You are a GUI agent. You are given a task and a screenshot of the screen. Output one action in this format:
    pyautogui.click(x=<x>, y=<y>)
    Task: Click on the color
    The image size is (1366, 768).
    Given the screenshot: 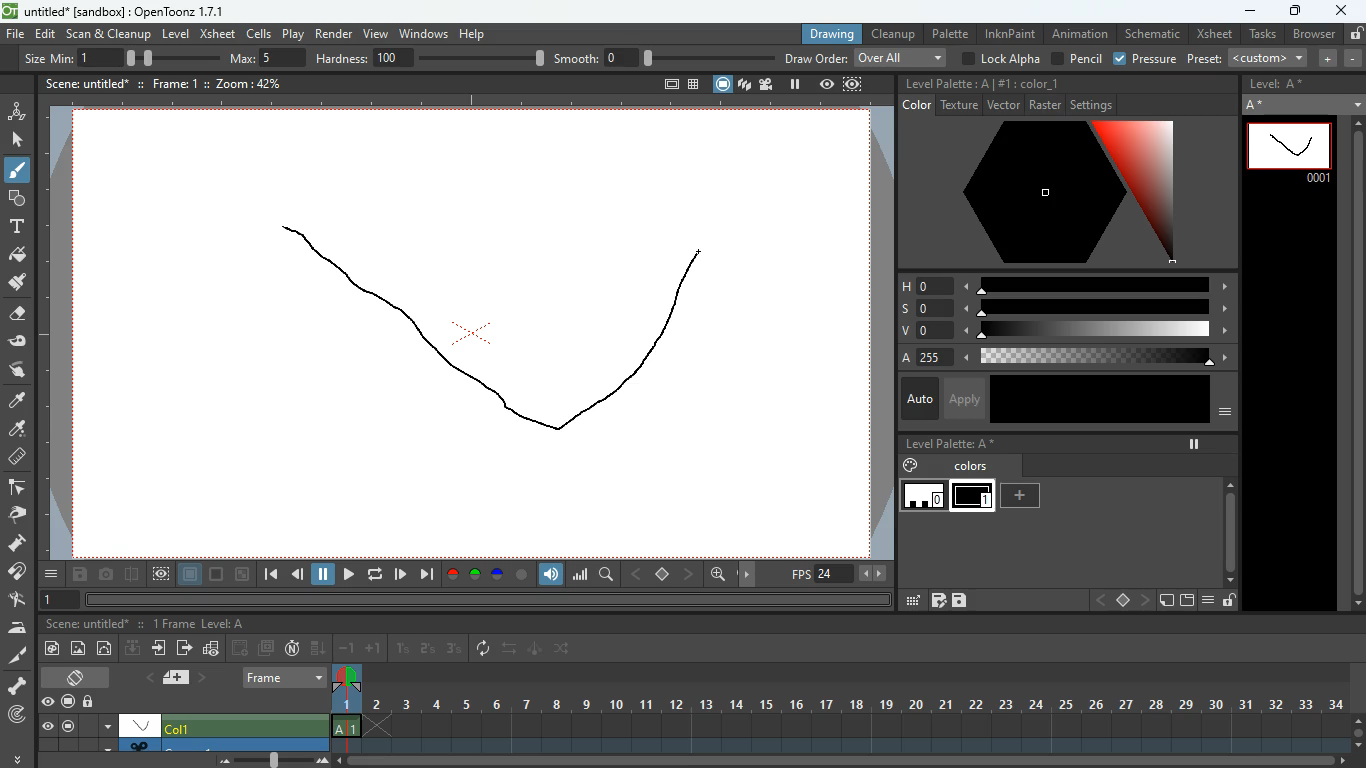 What is the action you would take?
    pyautogui.click(x=218, y=575)
    